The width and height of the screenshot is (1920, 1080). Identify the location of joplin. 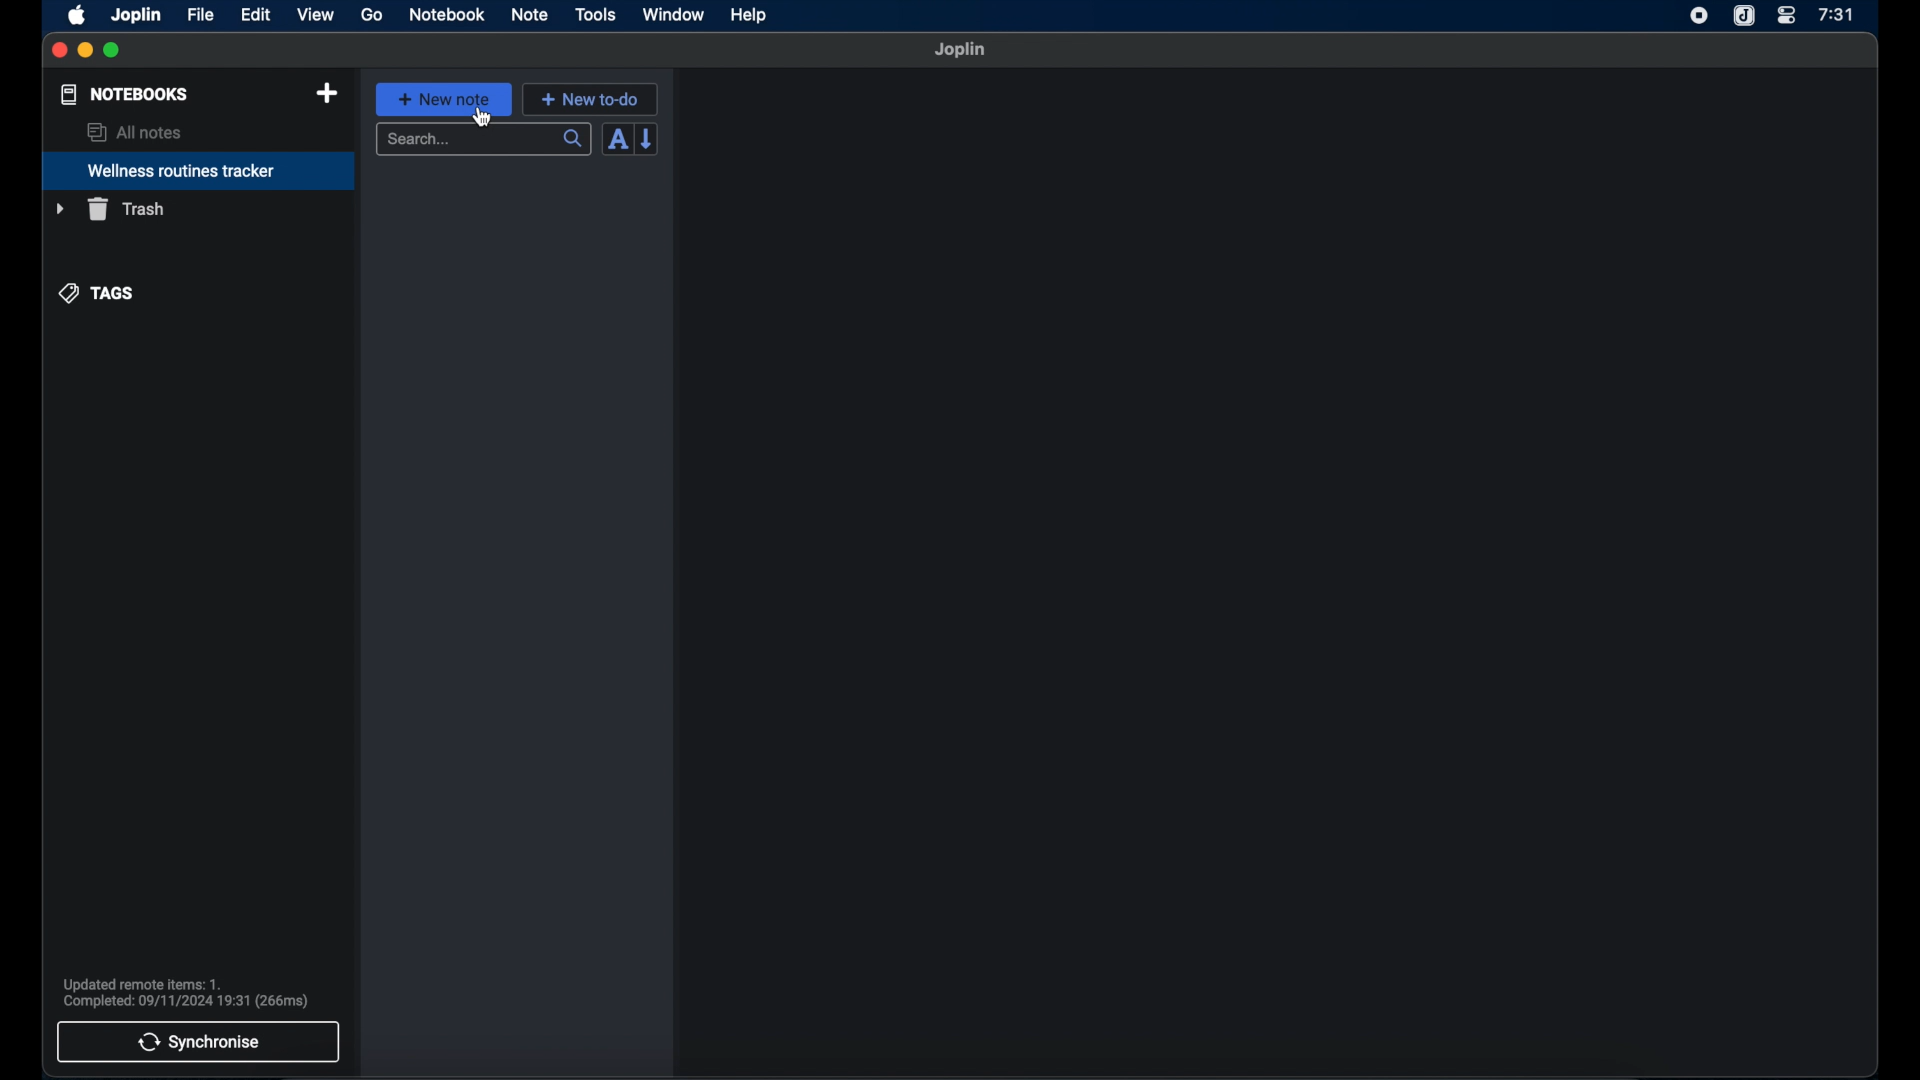
(961, 50).